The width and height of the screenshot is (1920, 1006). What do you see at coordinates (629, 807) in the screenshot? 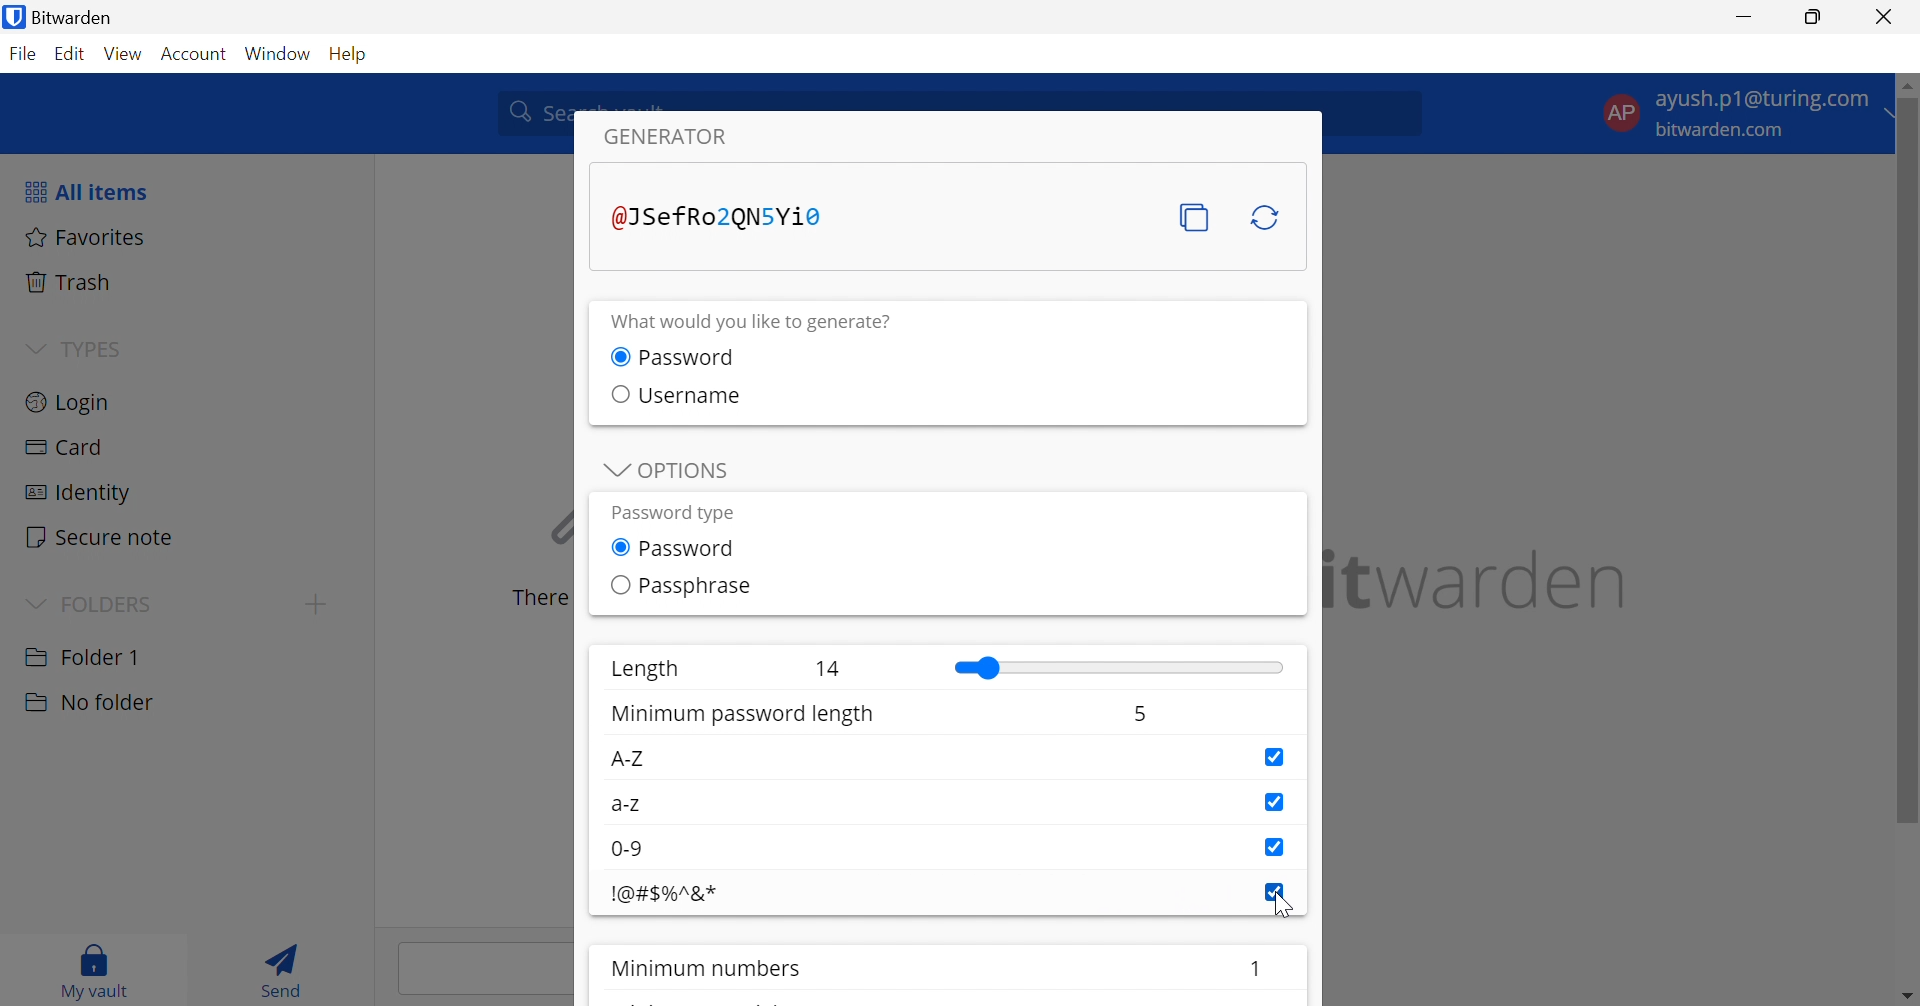
I see `a-z` at bounding box center [629, 807].